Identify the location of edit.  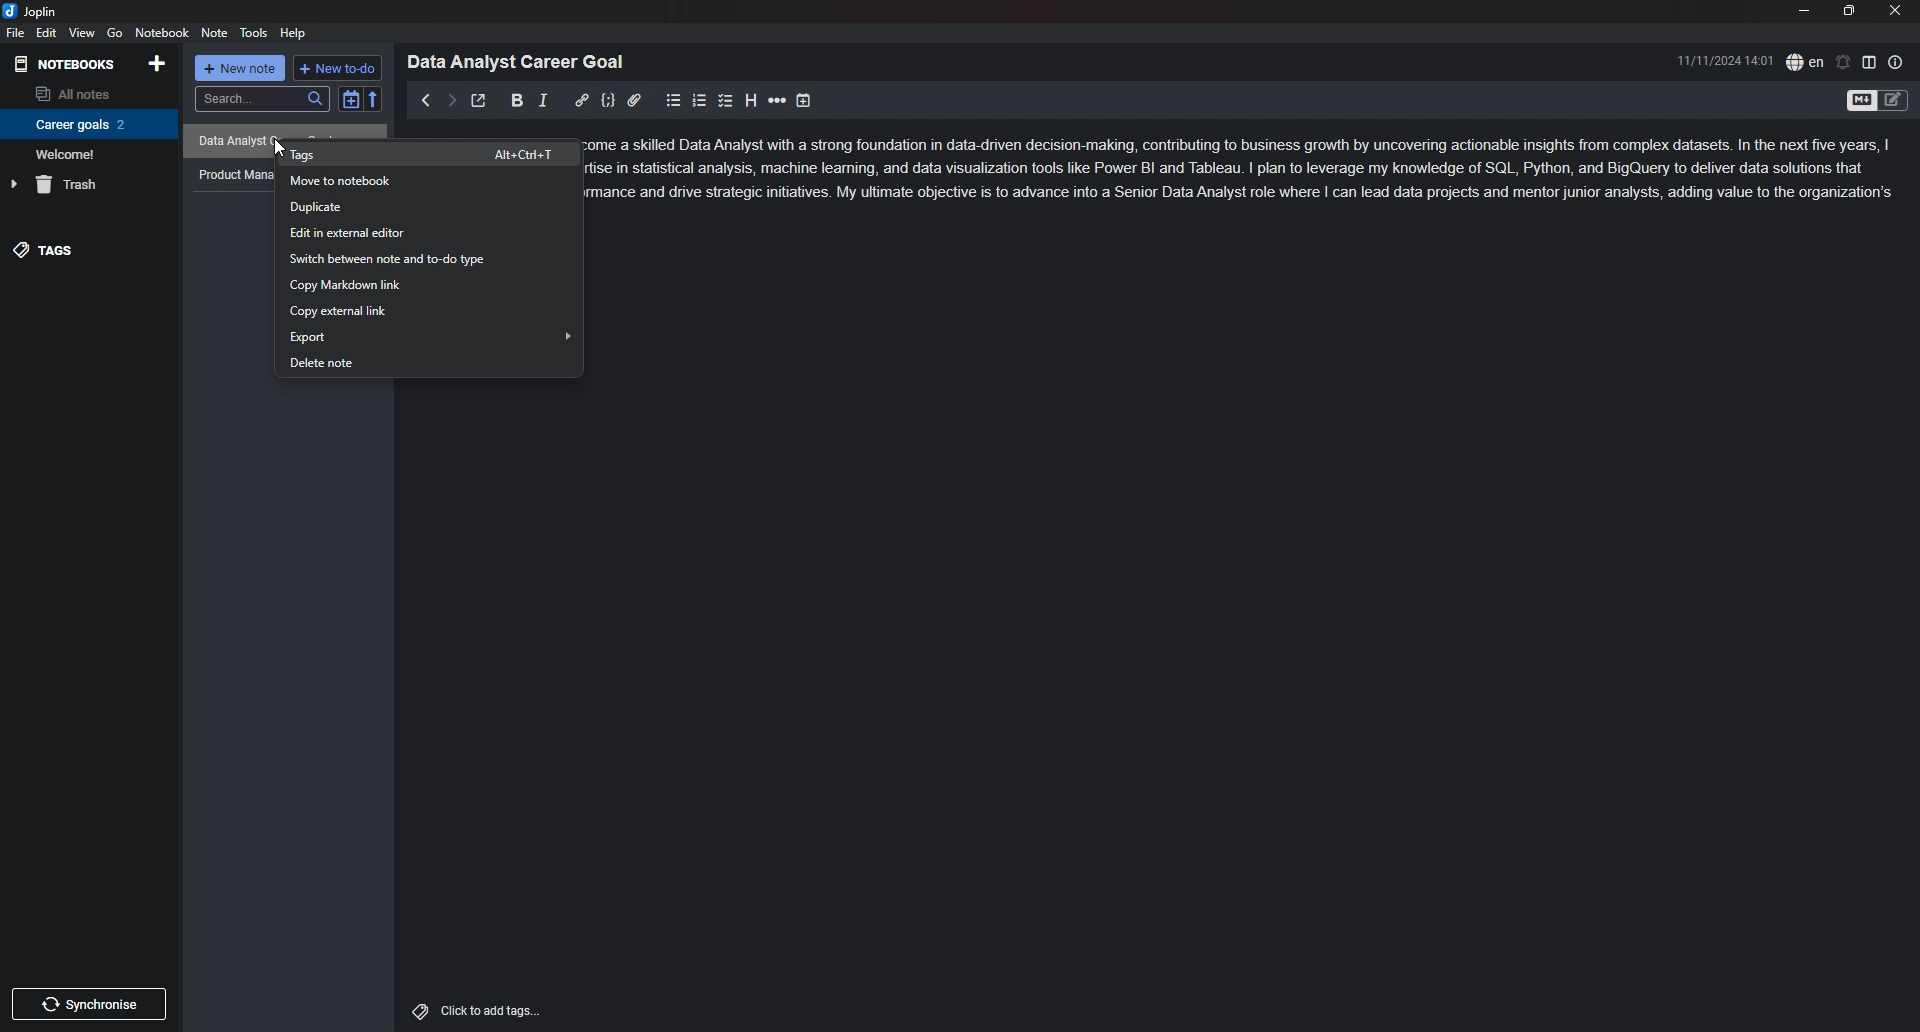
(48, 32).